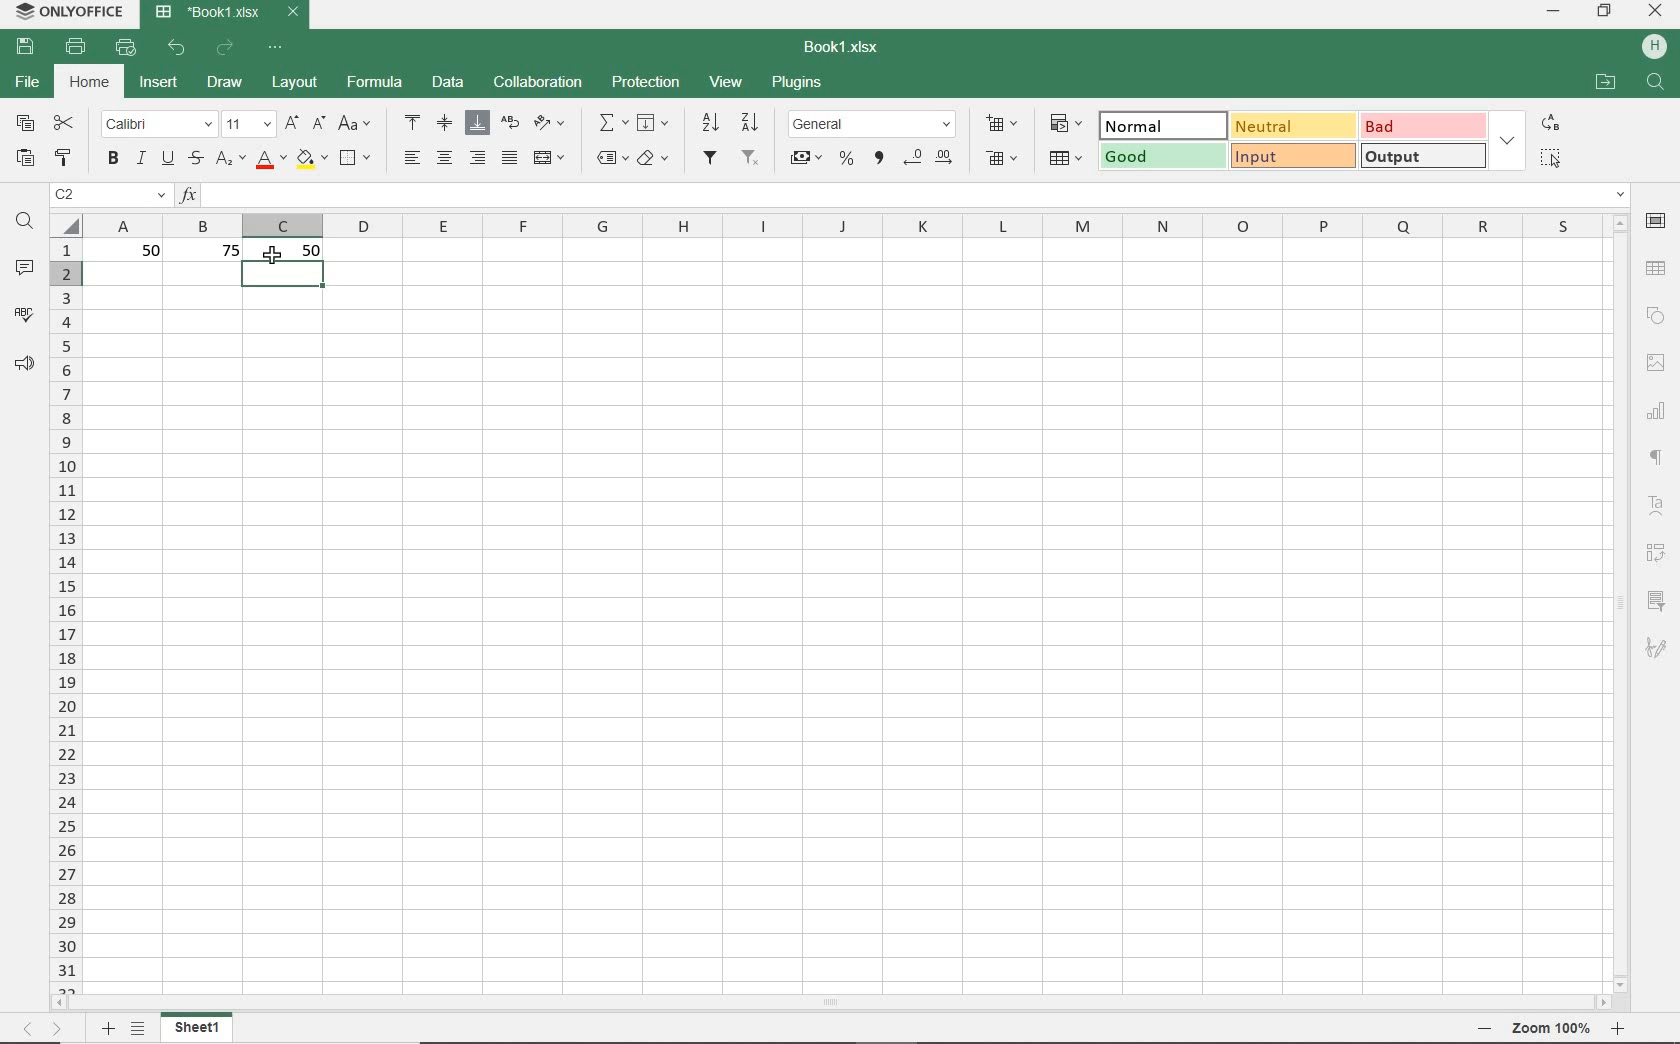  Describe the element at coordinates (1656, 504) in the screenshot. I see `TextArt` at that location.